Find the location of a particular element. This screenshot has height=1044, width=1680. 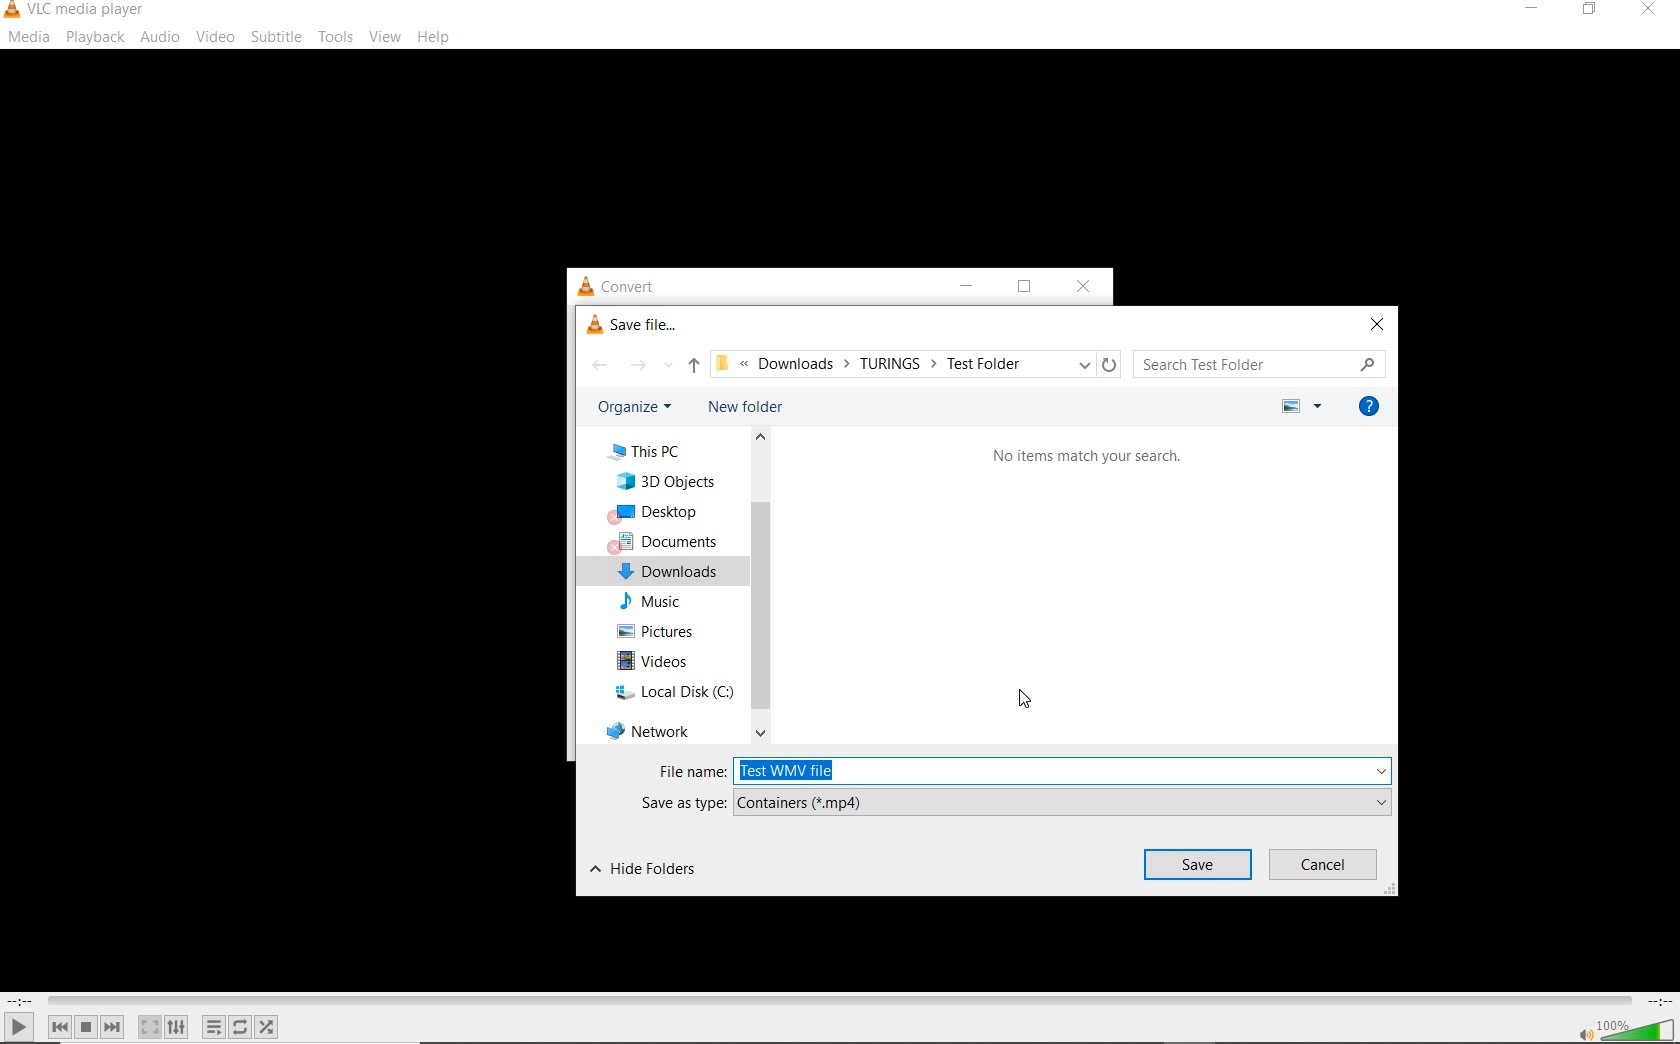

restore down is located at coordinates (1593, 10).